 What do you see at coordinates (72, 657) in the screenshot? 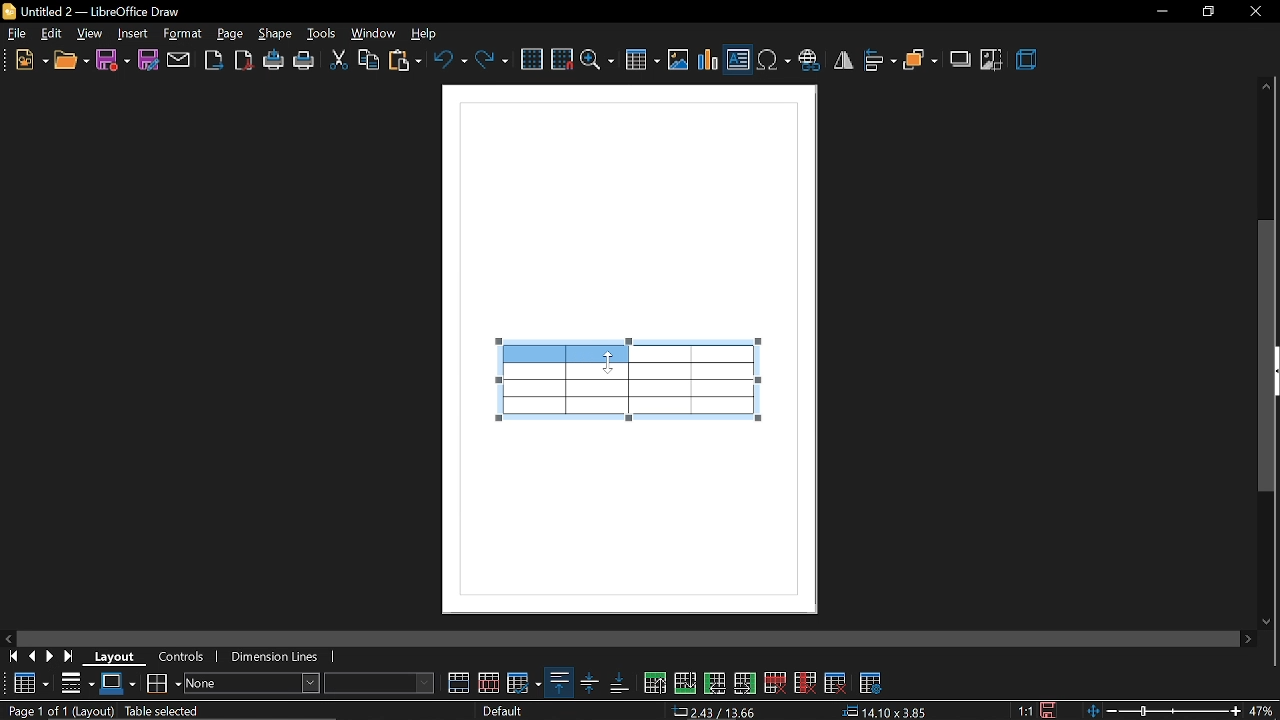
I see `go to last page` at bounding box center [72, 657].